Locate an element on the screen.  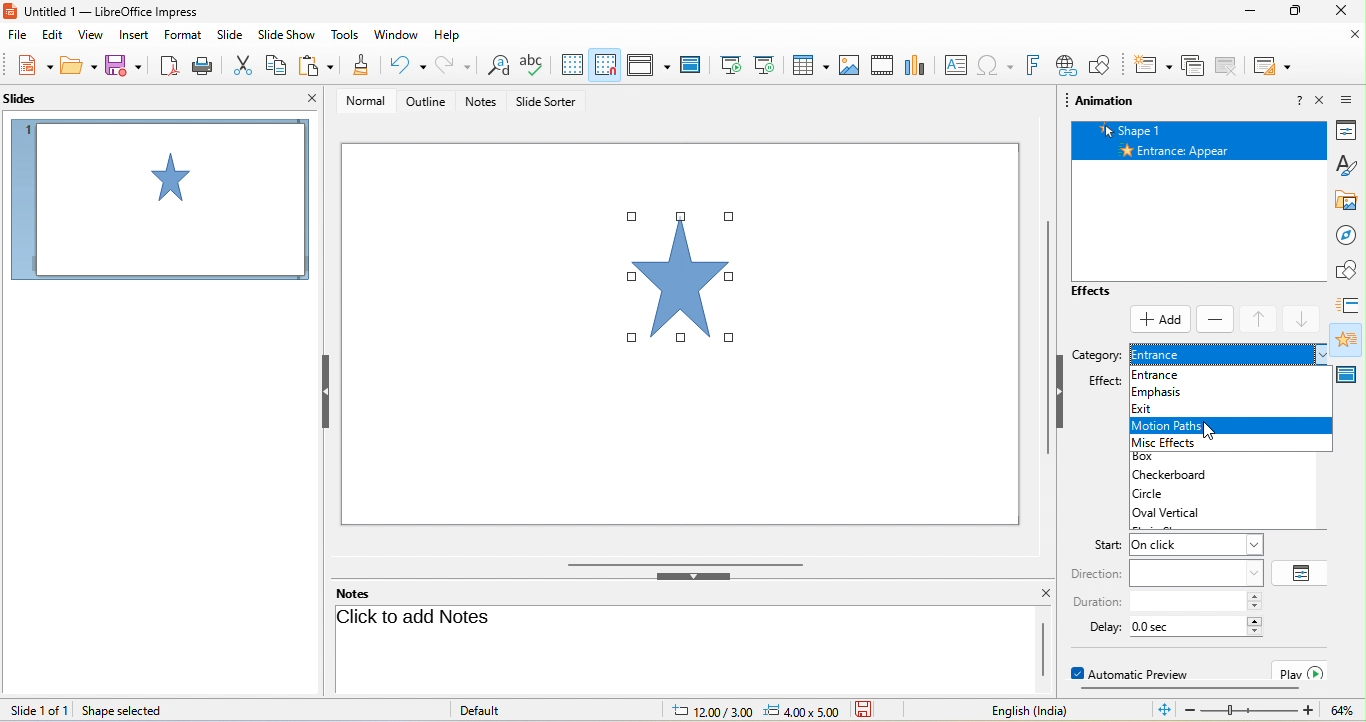
text language is located at coordinates (1016, 710).